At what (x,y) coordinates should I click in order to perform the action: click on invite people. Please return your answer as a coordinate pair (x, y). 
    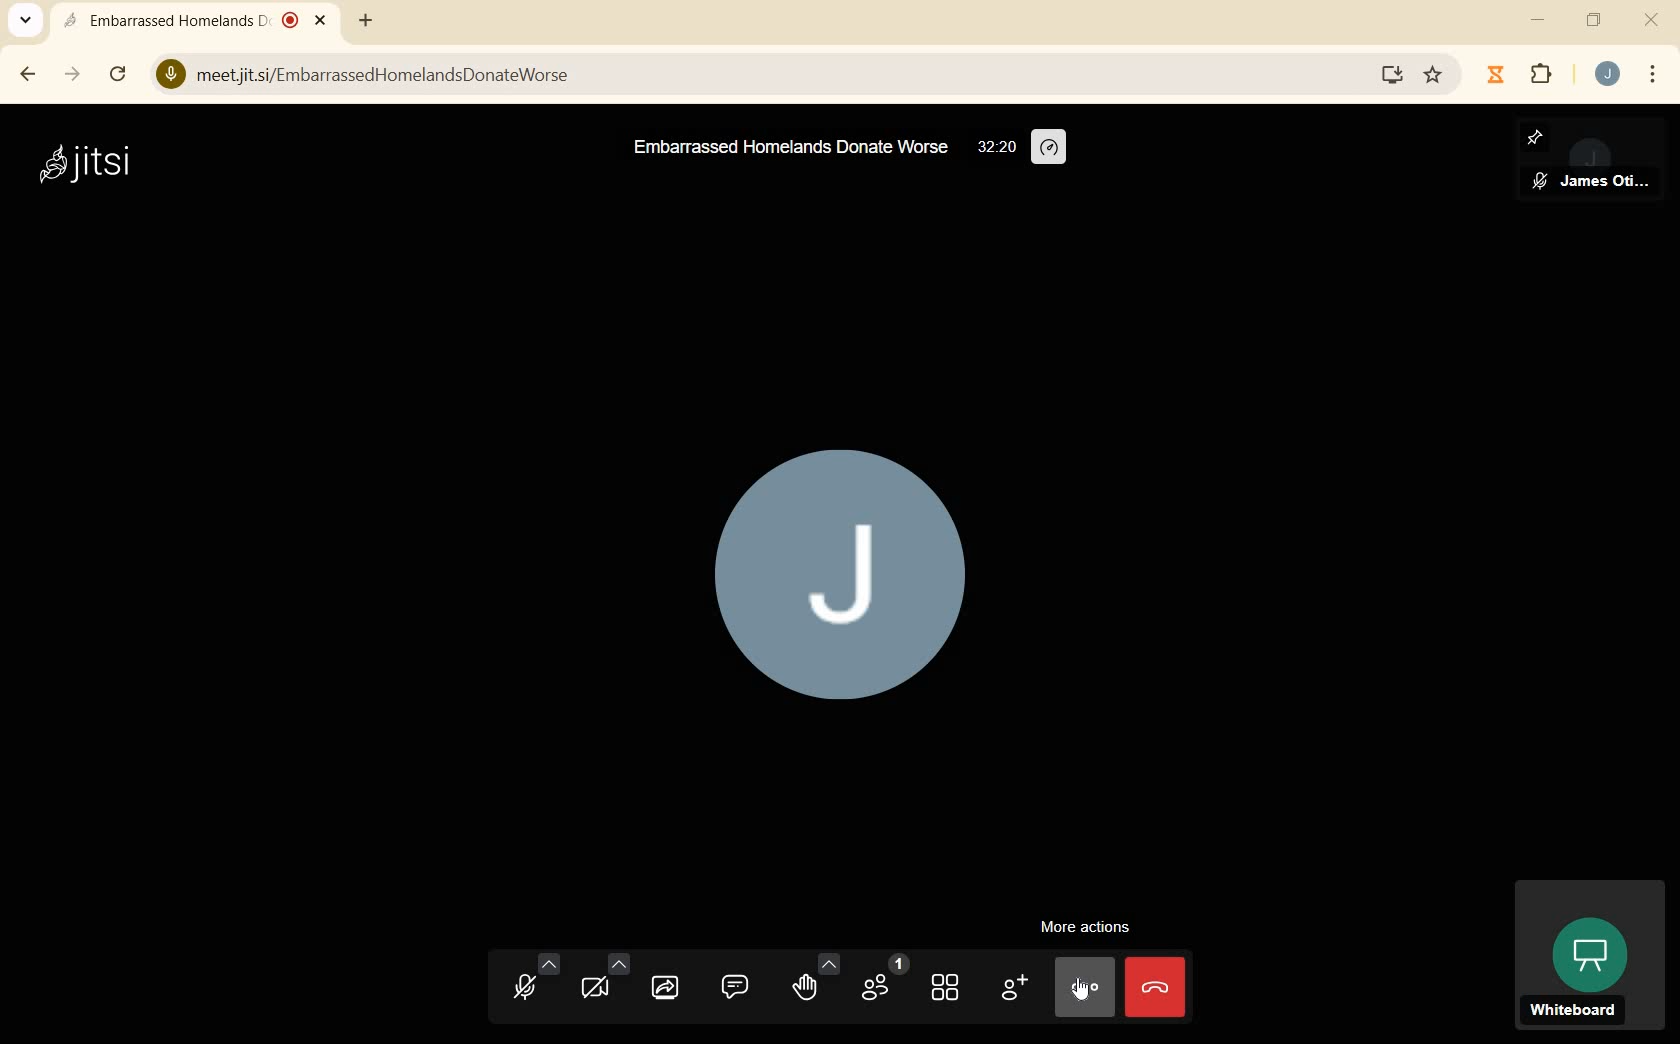
    Looking at the image, I should click on (1012, 988).